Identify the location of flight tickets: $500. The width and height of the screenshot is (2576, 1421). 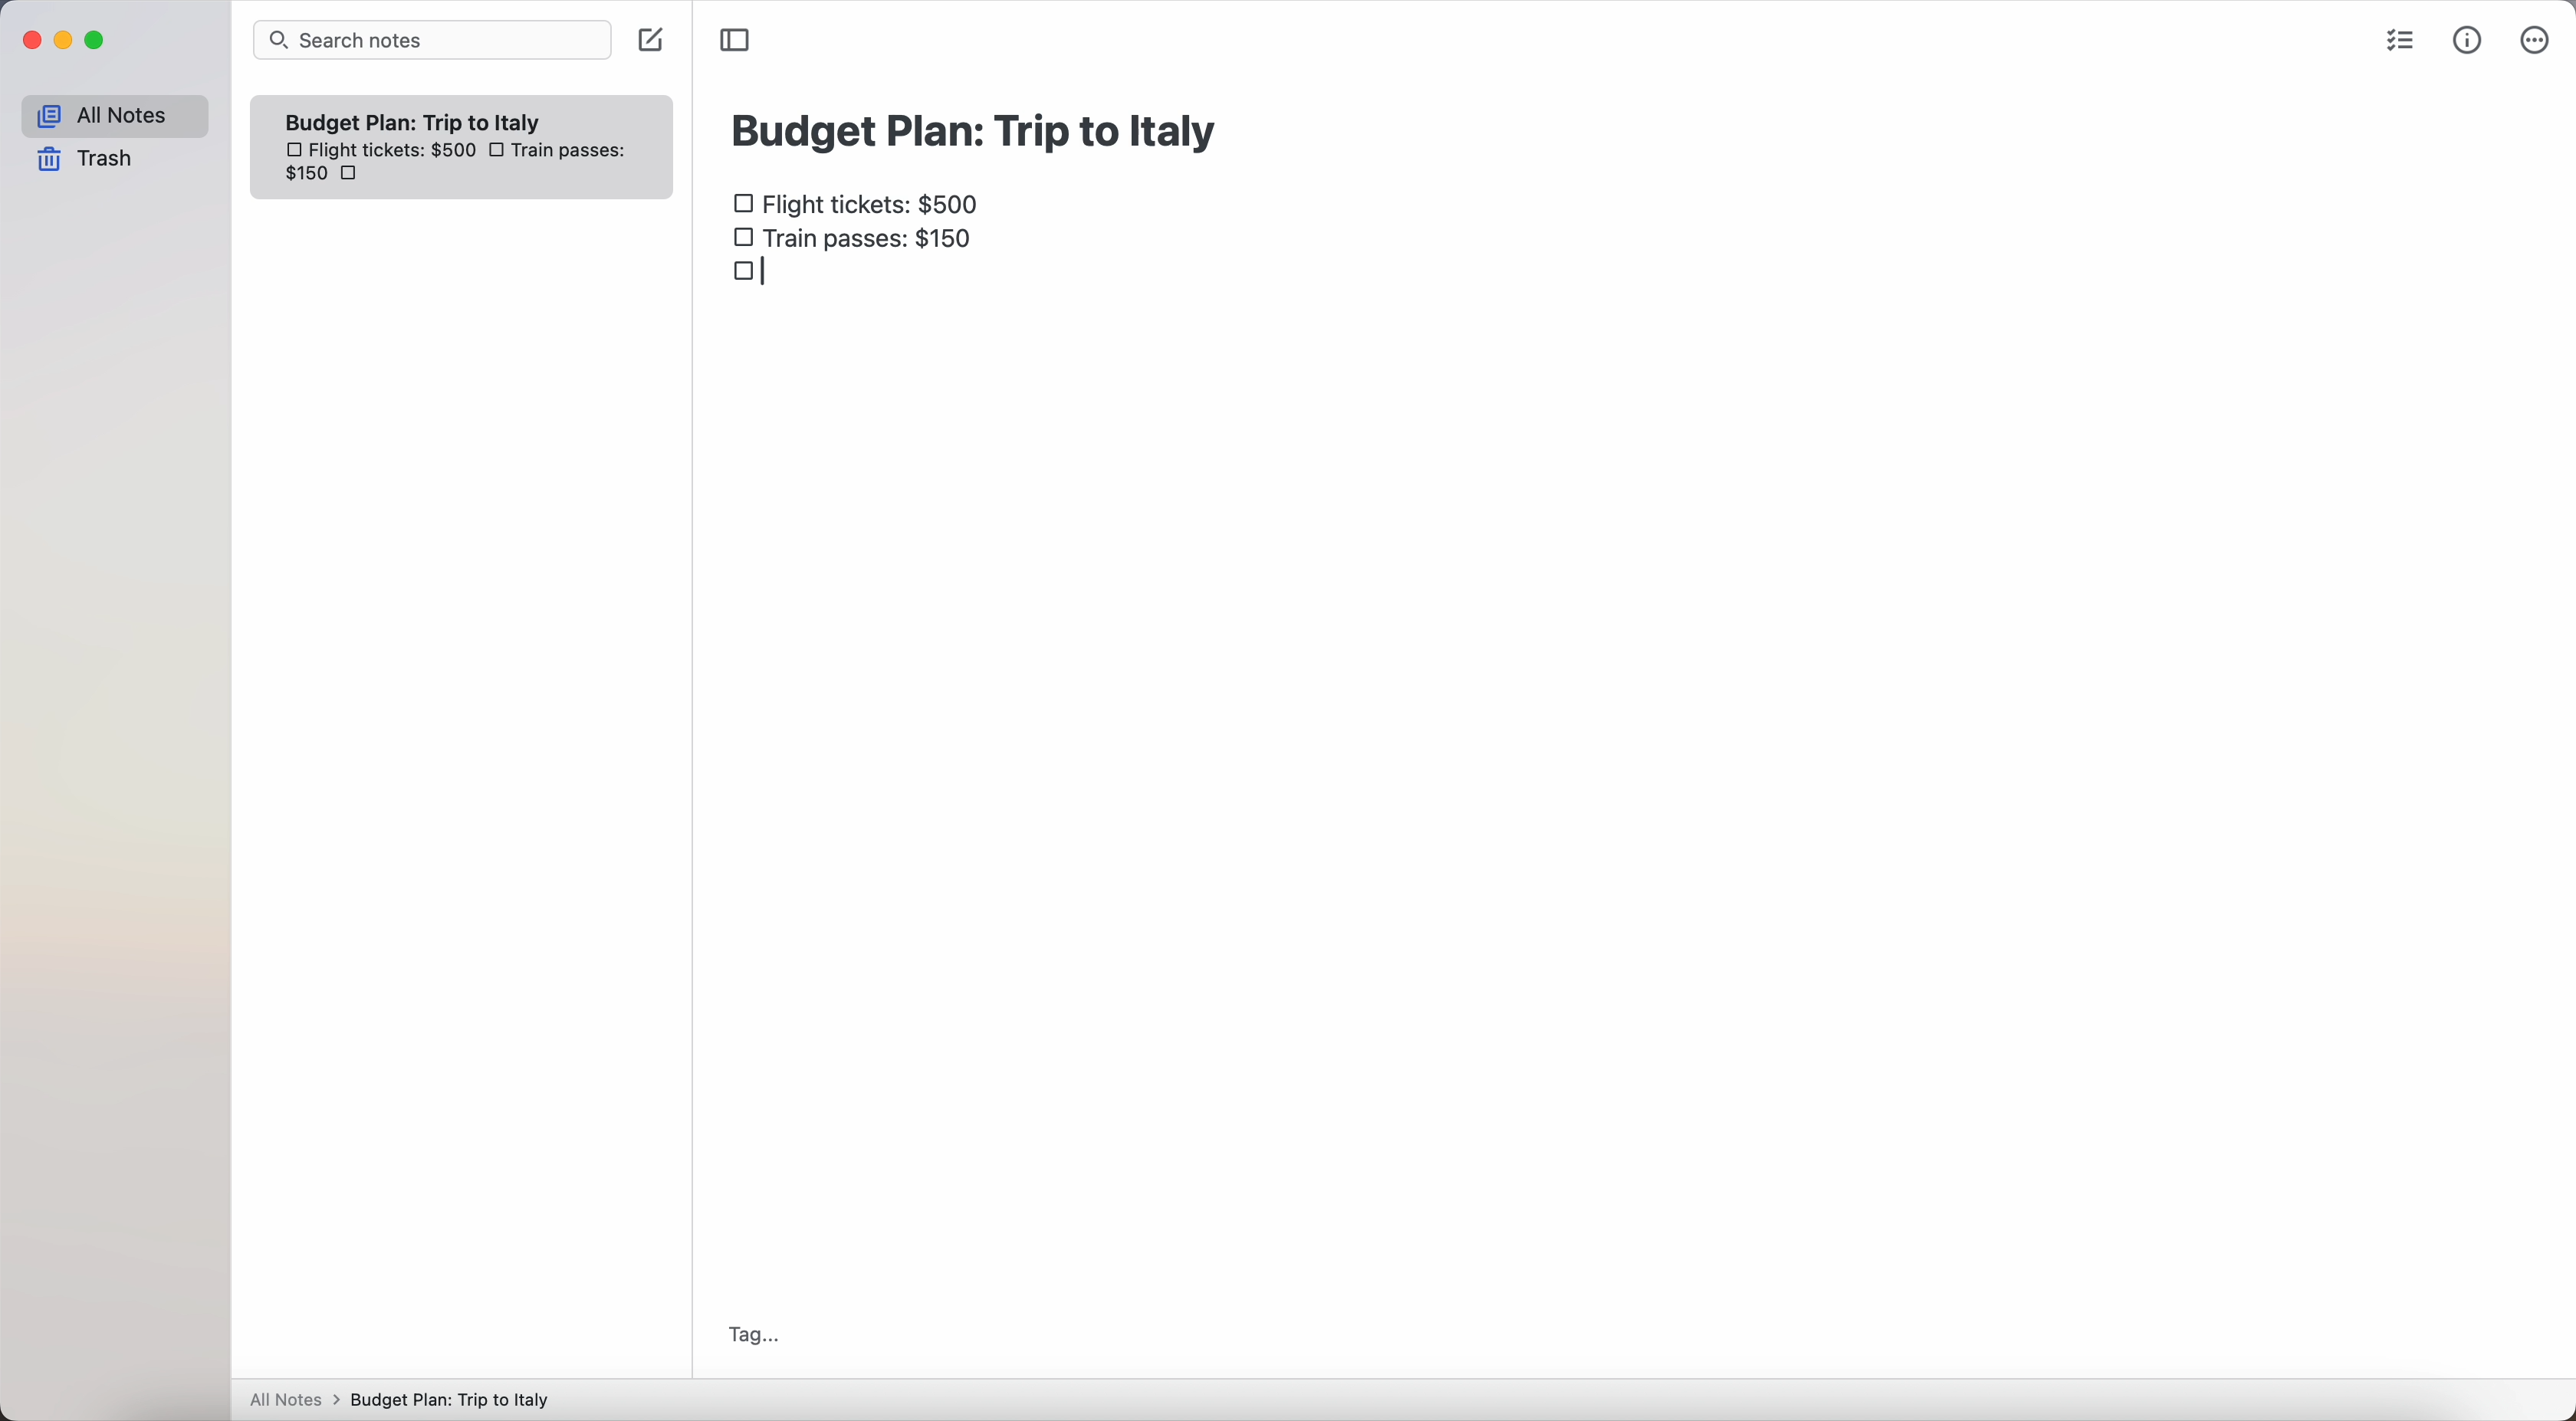
(863, 206).